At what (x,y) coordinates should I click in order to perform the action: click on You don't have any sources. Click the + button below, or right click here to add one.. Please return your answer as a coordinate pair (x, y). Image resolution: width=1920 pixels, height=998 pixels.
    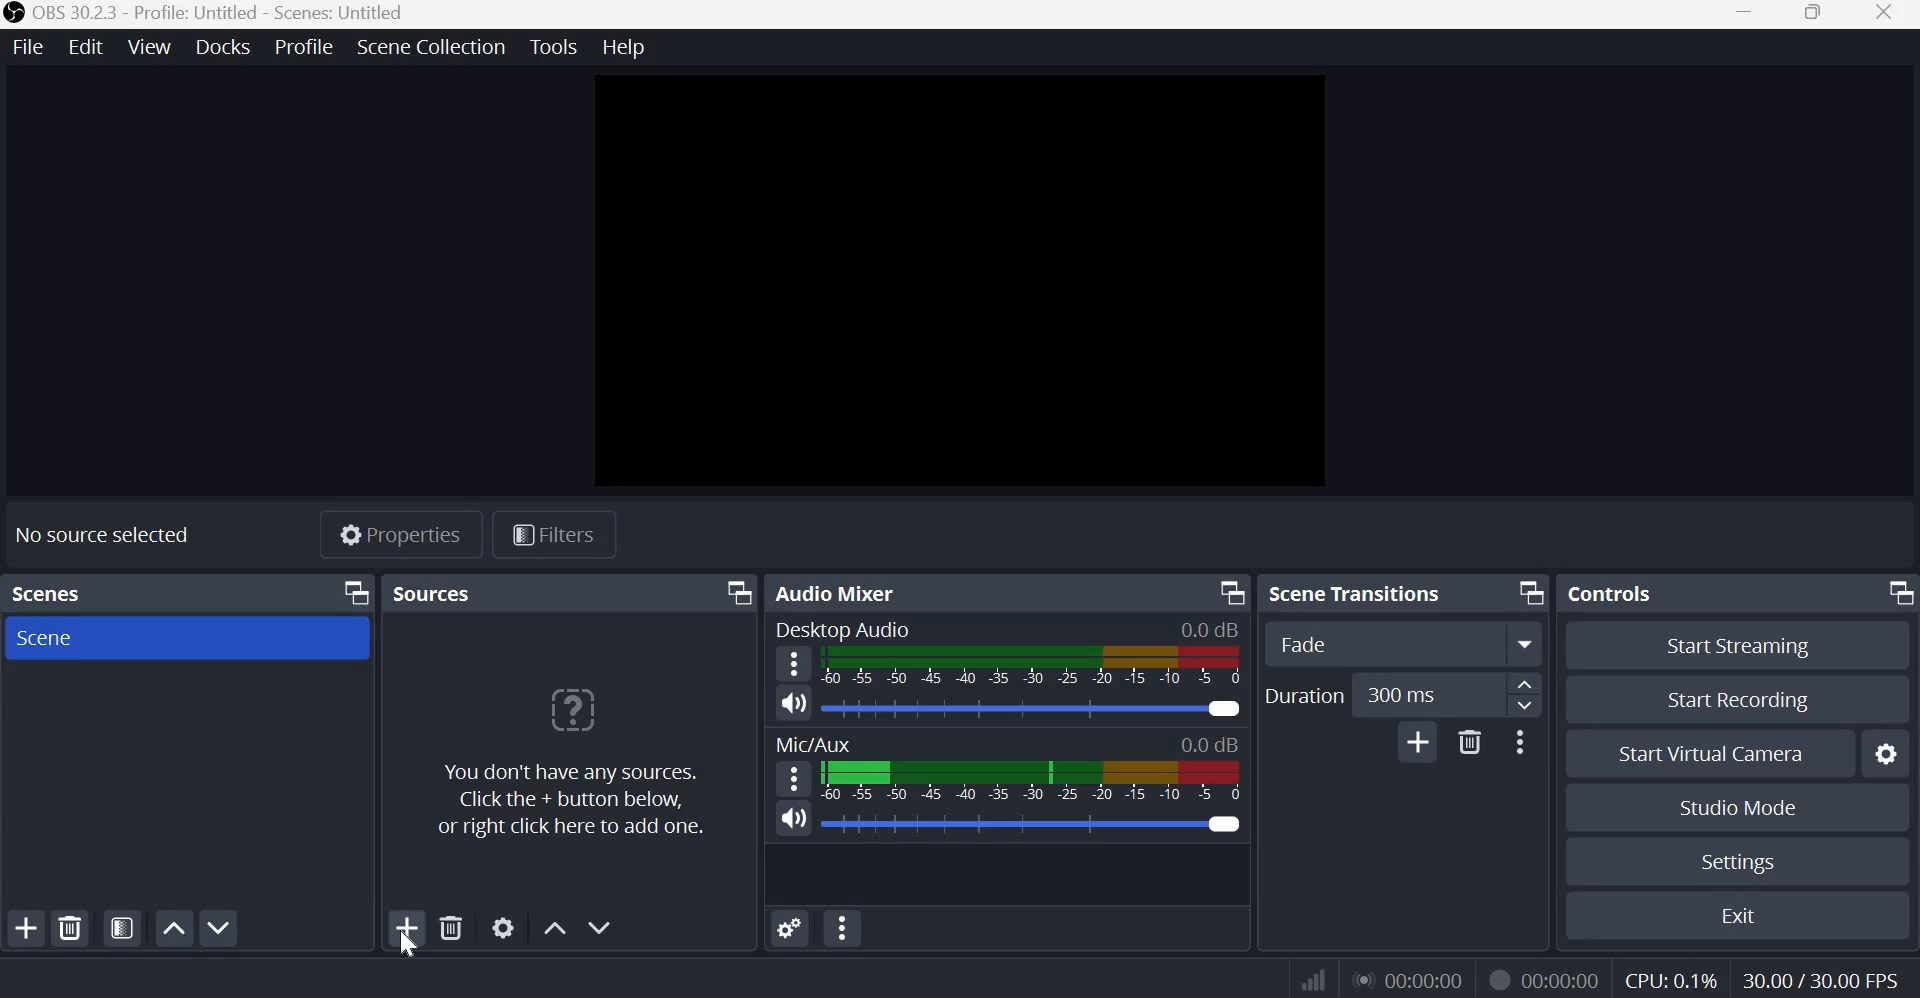
    Looking at the image, I should click on (572, 759).